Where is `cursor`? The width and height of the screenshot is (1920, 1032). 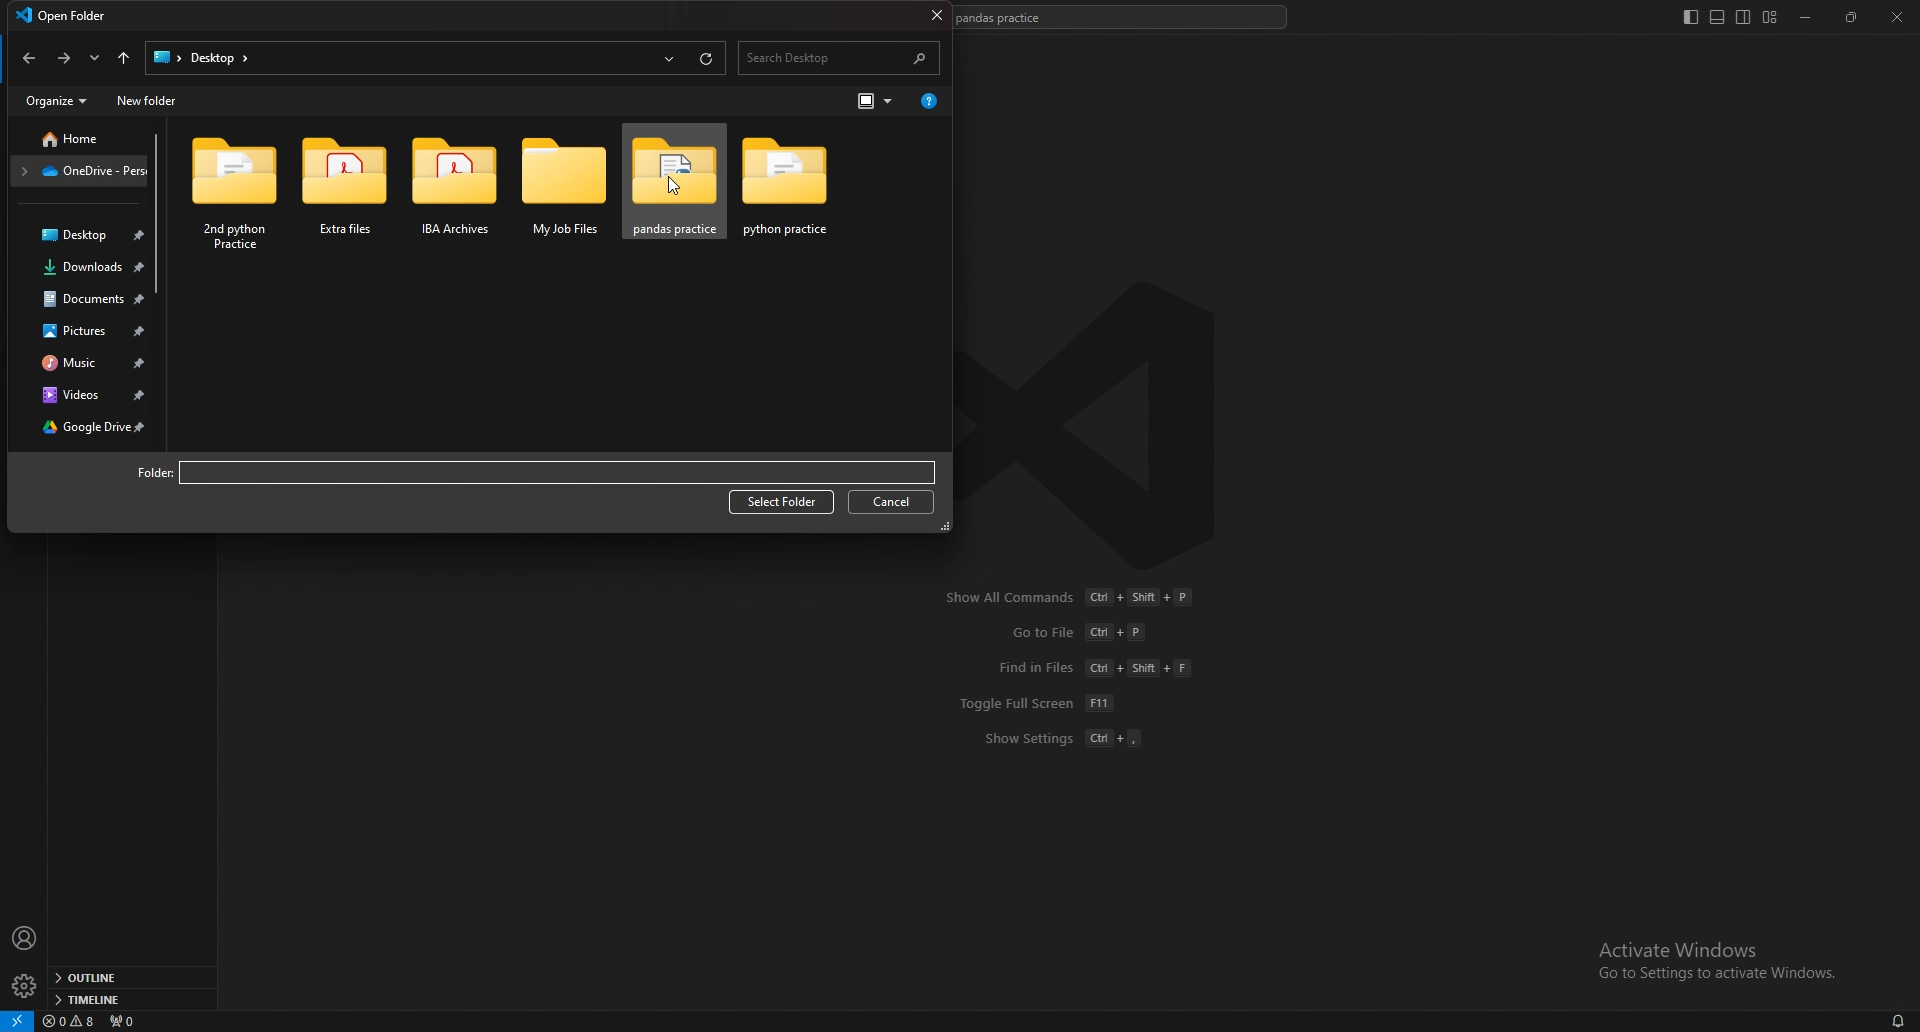 cursor is located at coordinates (672, 184).